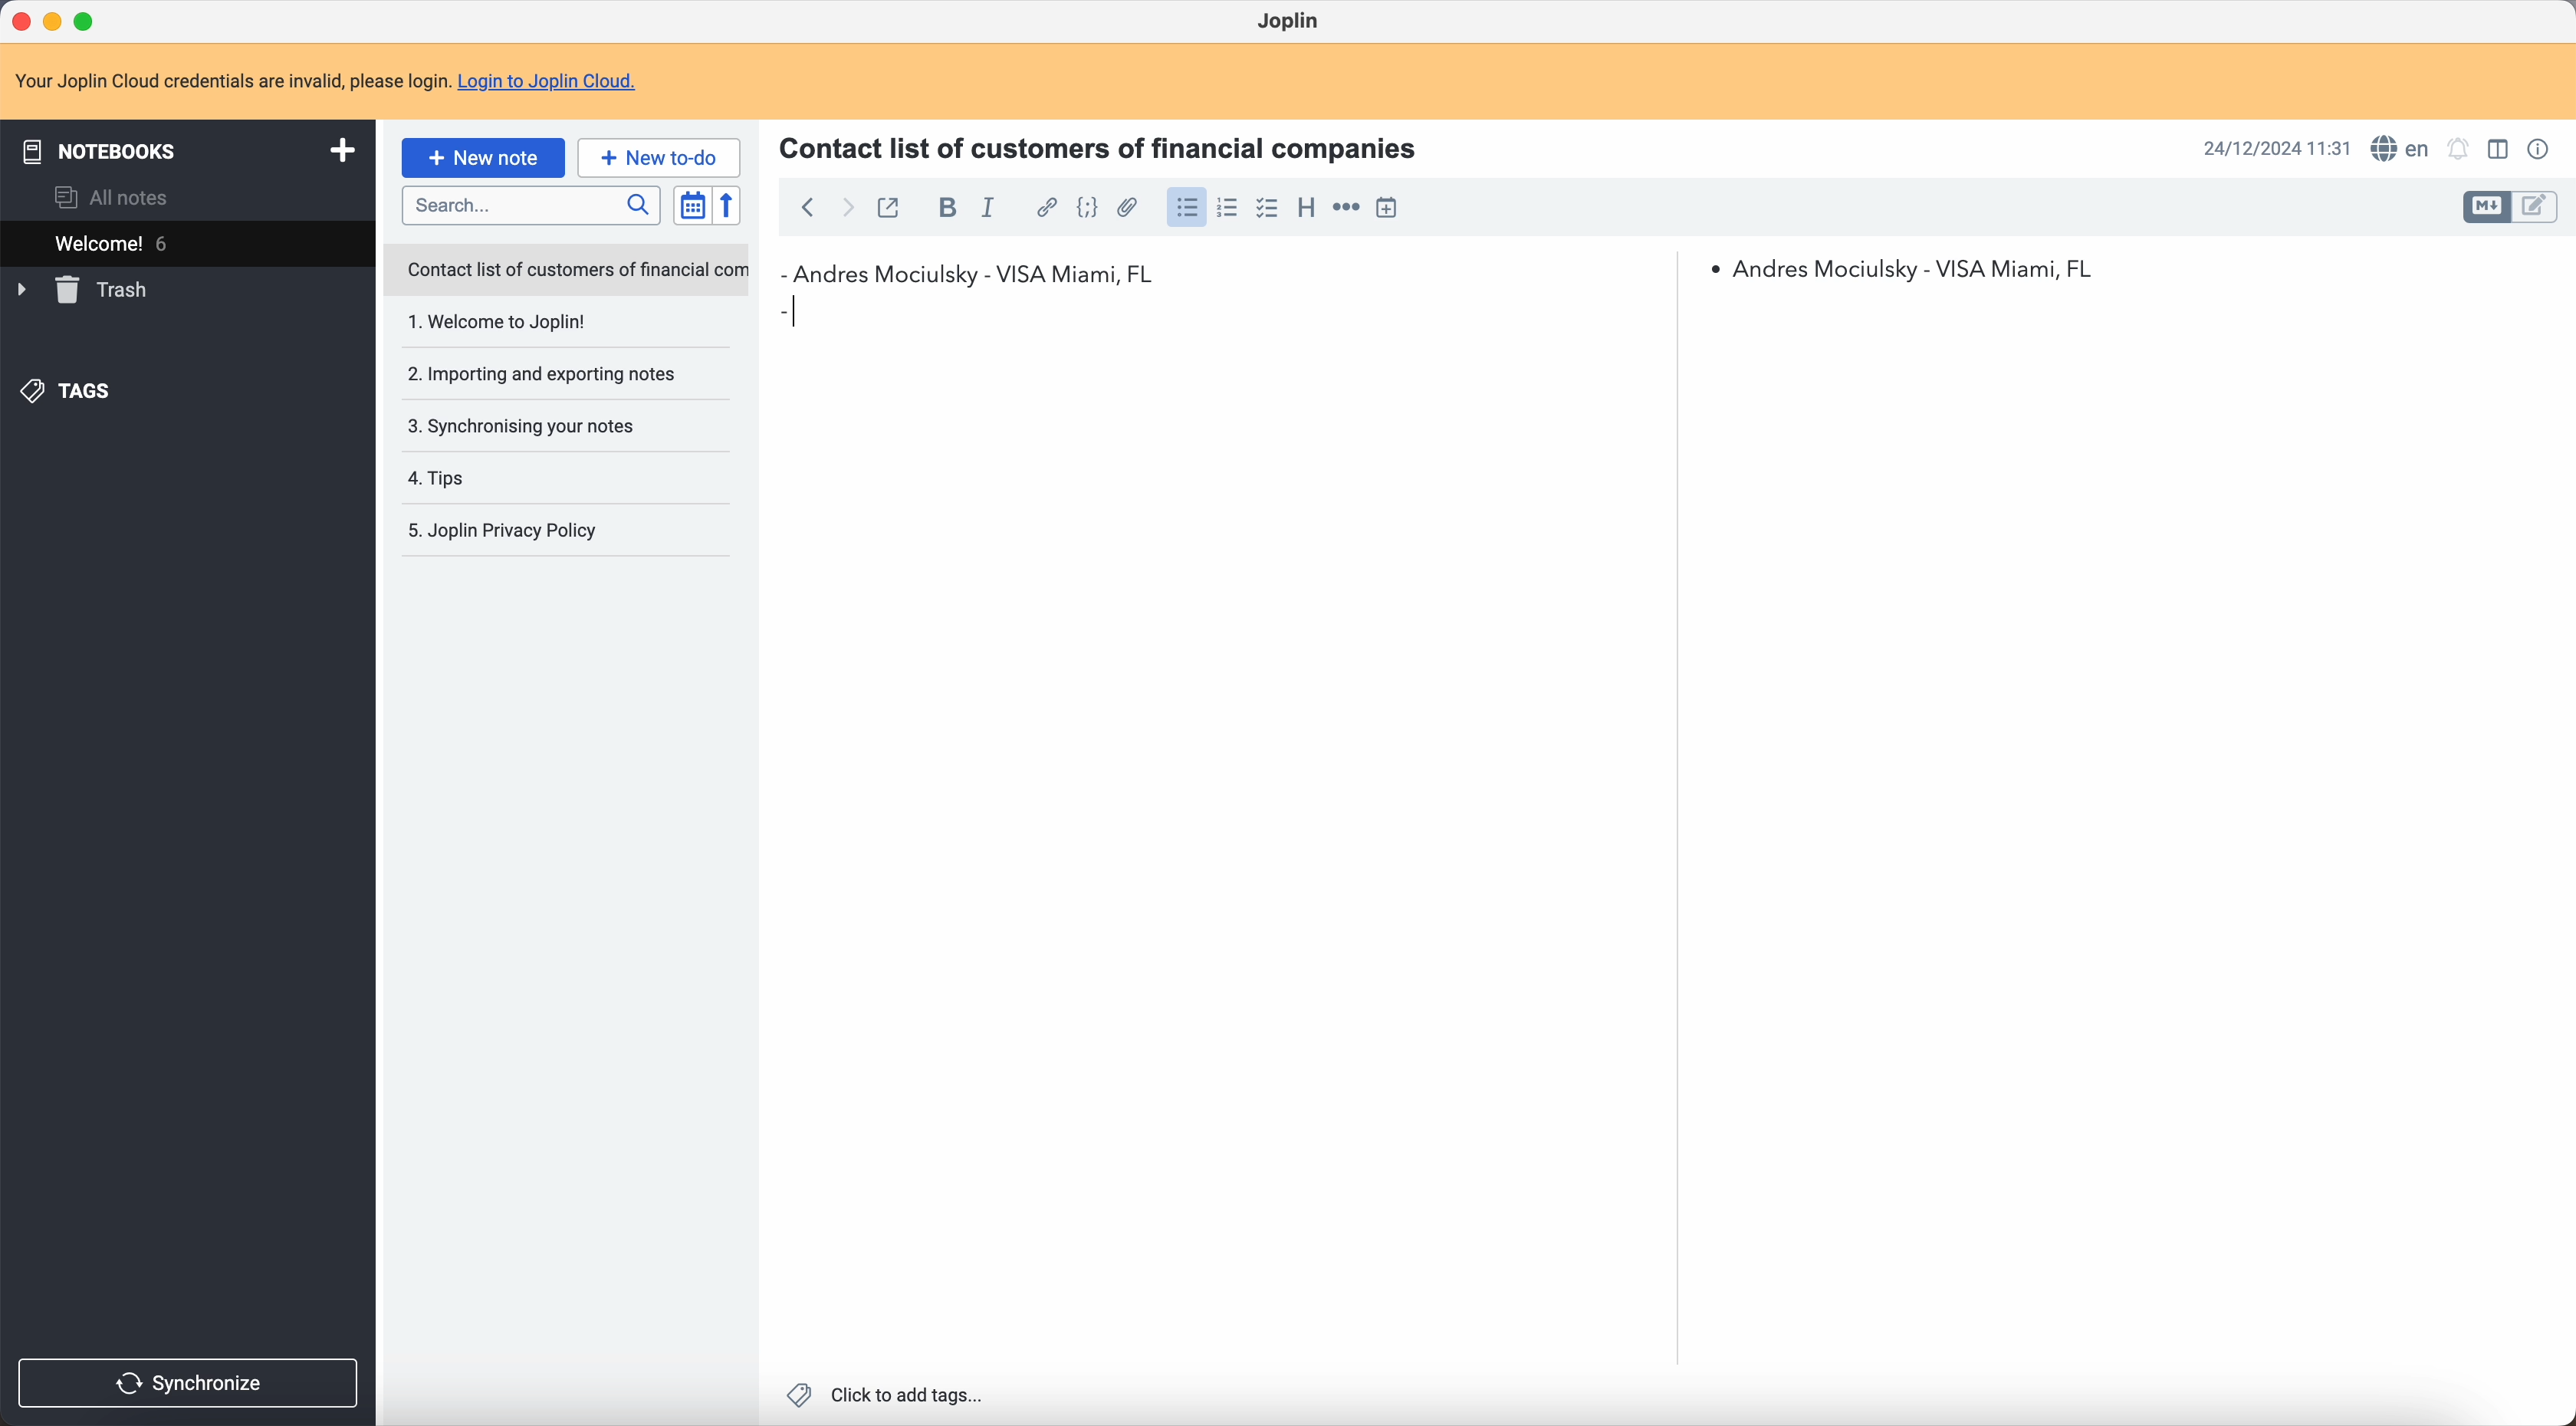 This screenshot has width=2576, height=1426. I want to click on insert time, so click(1386, 207).